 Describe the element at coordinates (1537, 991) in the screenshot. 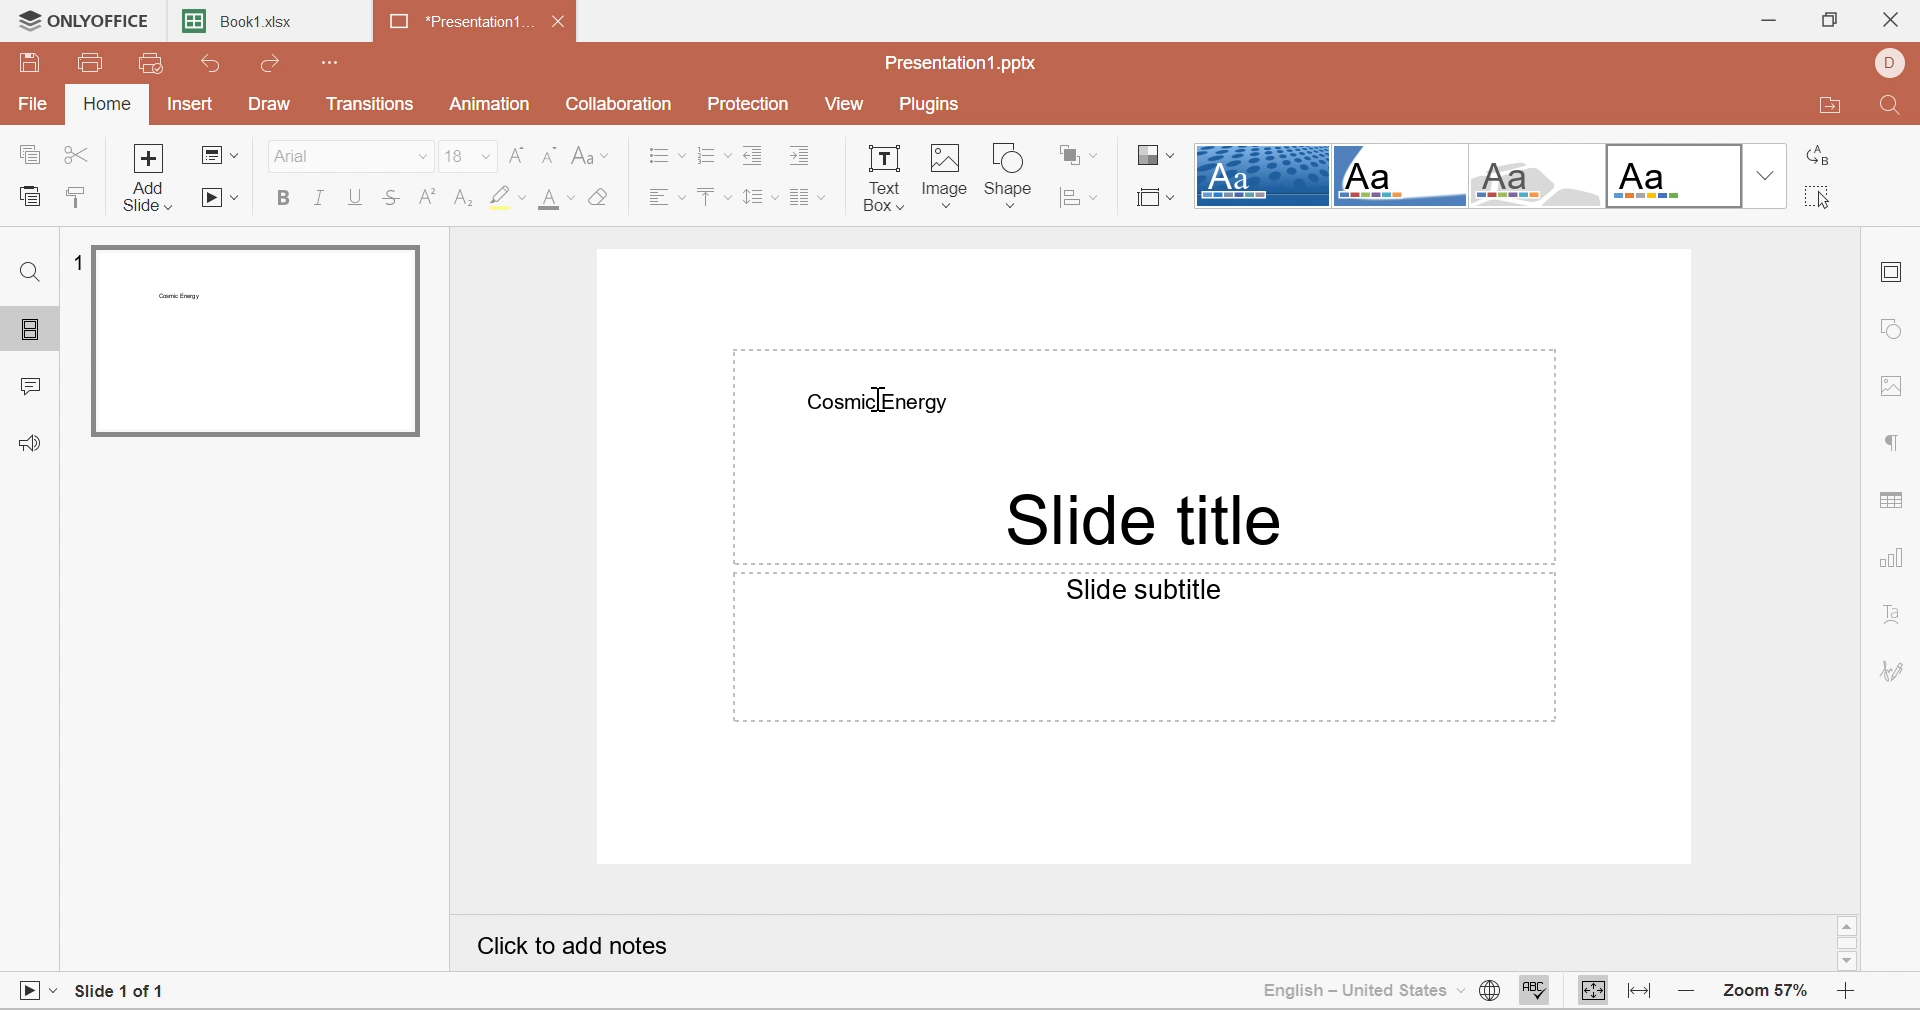

I see `Check spelling` at that location.